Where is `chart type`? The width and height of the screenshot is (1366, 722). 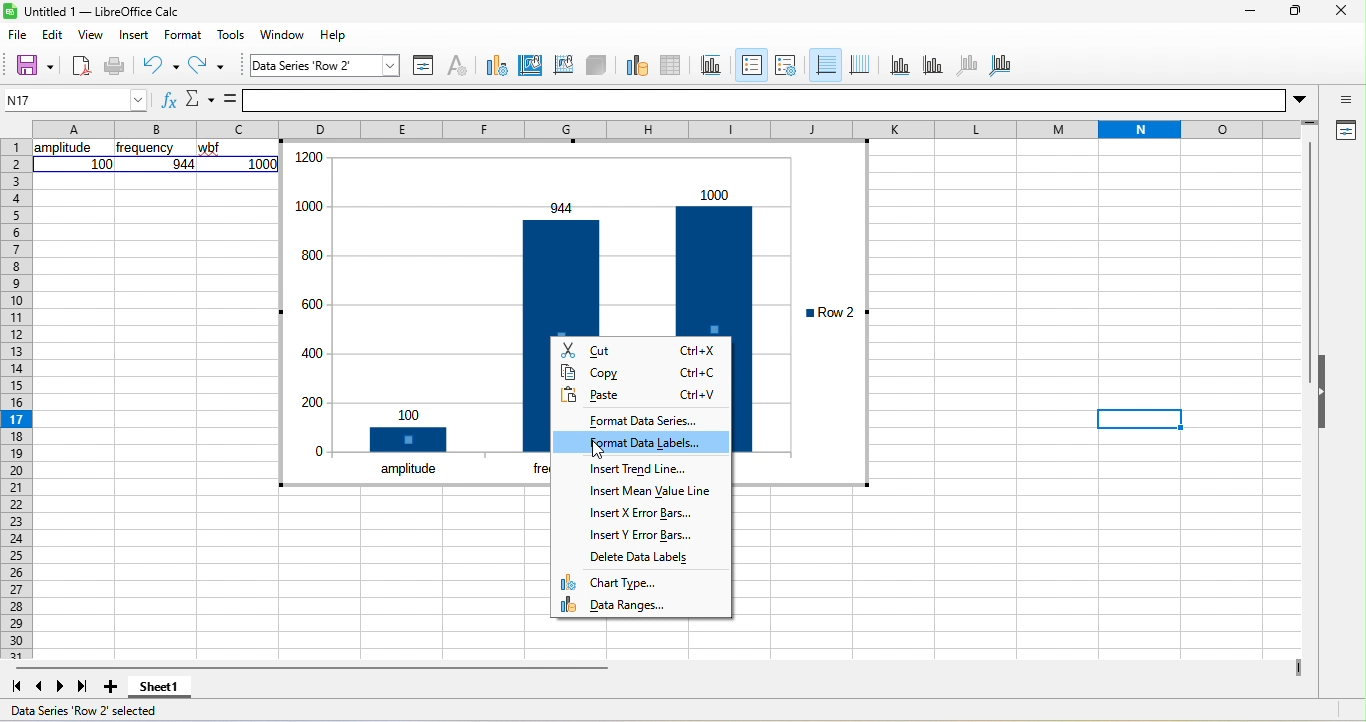 chart type is located at coordinates (618, 581).